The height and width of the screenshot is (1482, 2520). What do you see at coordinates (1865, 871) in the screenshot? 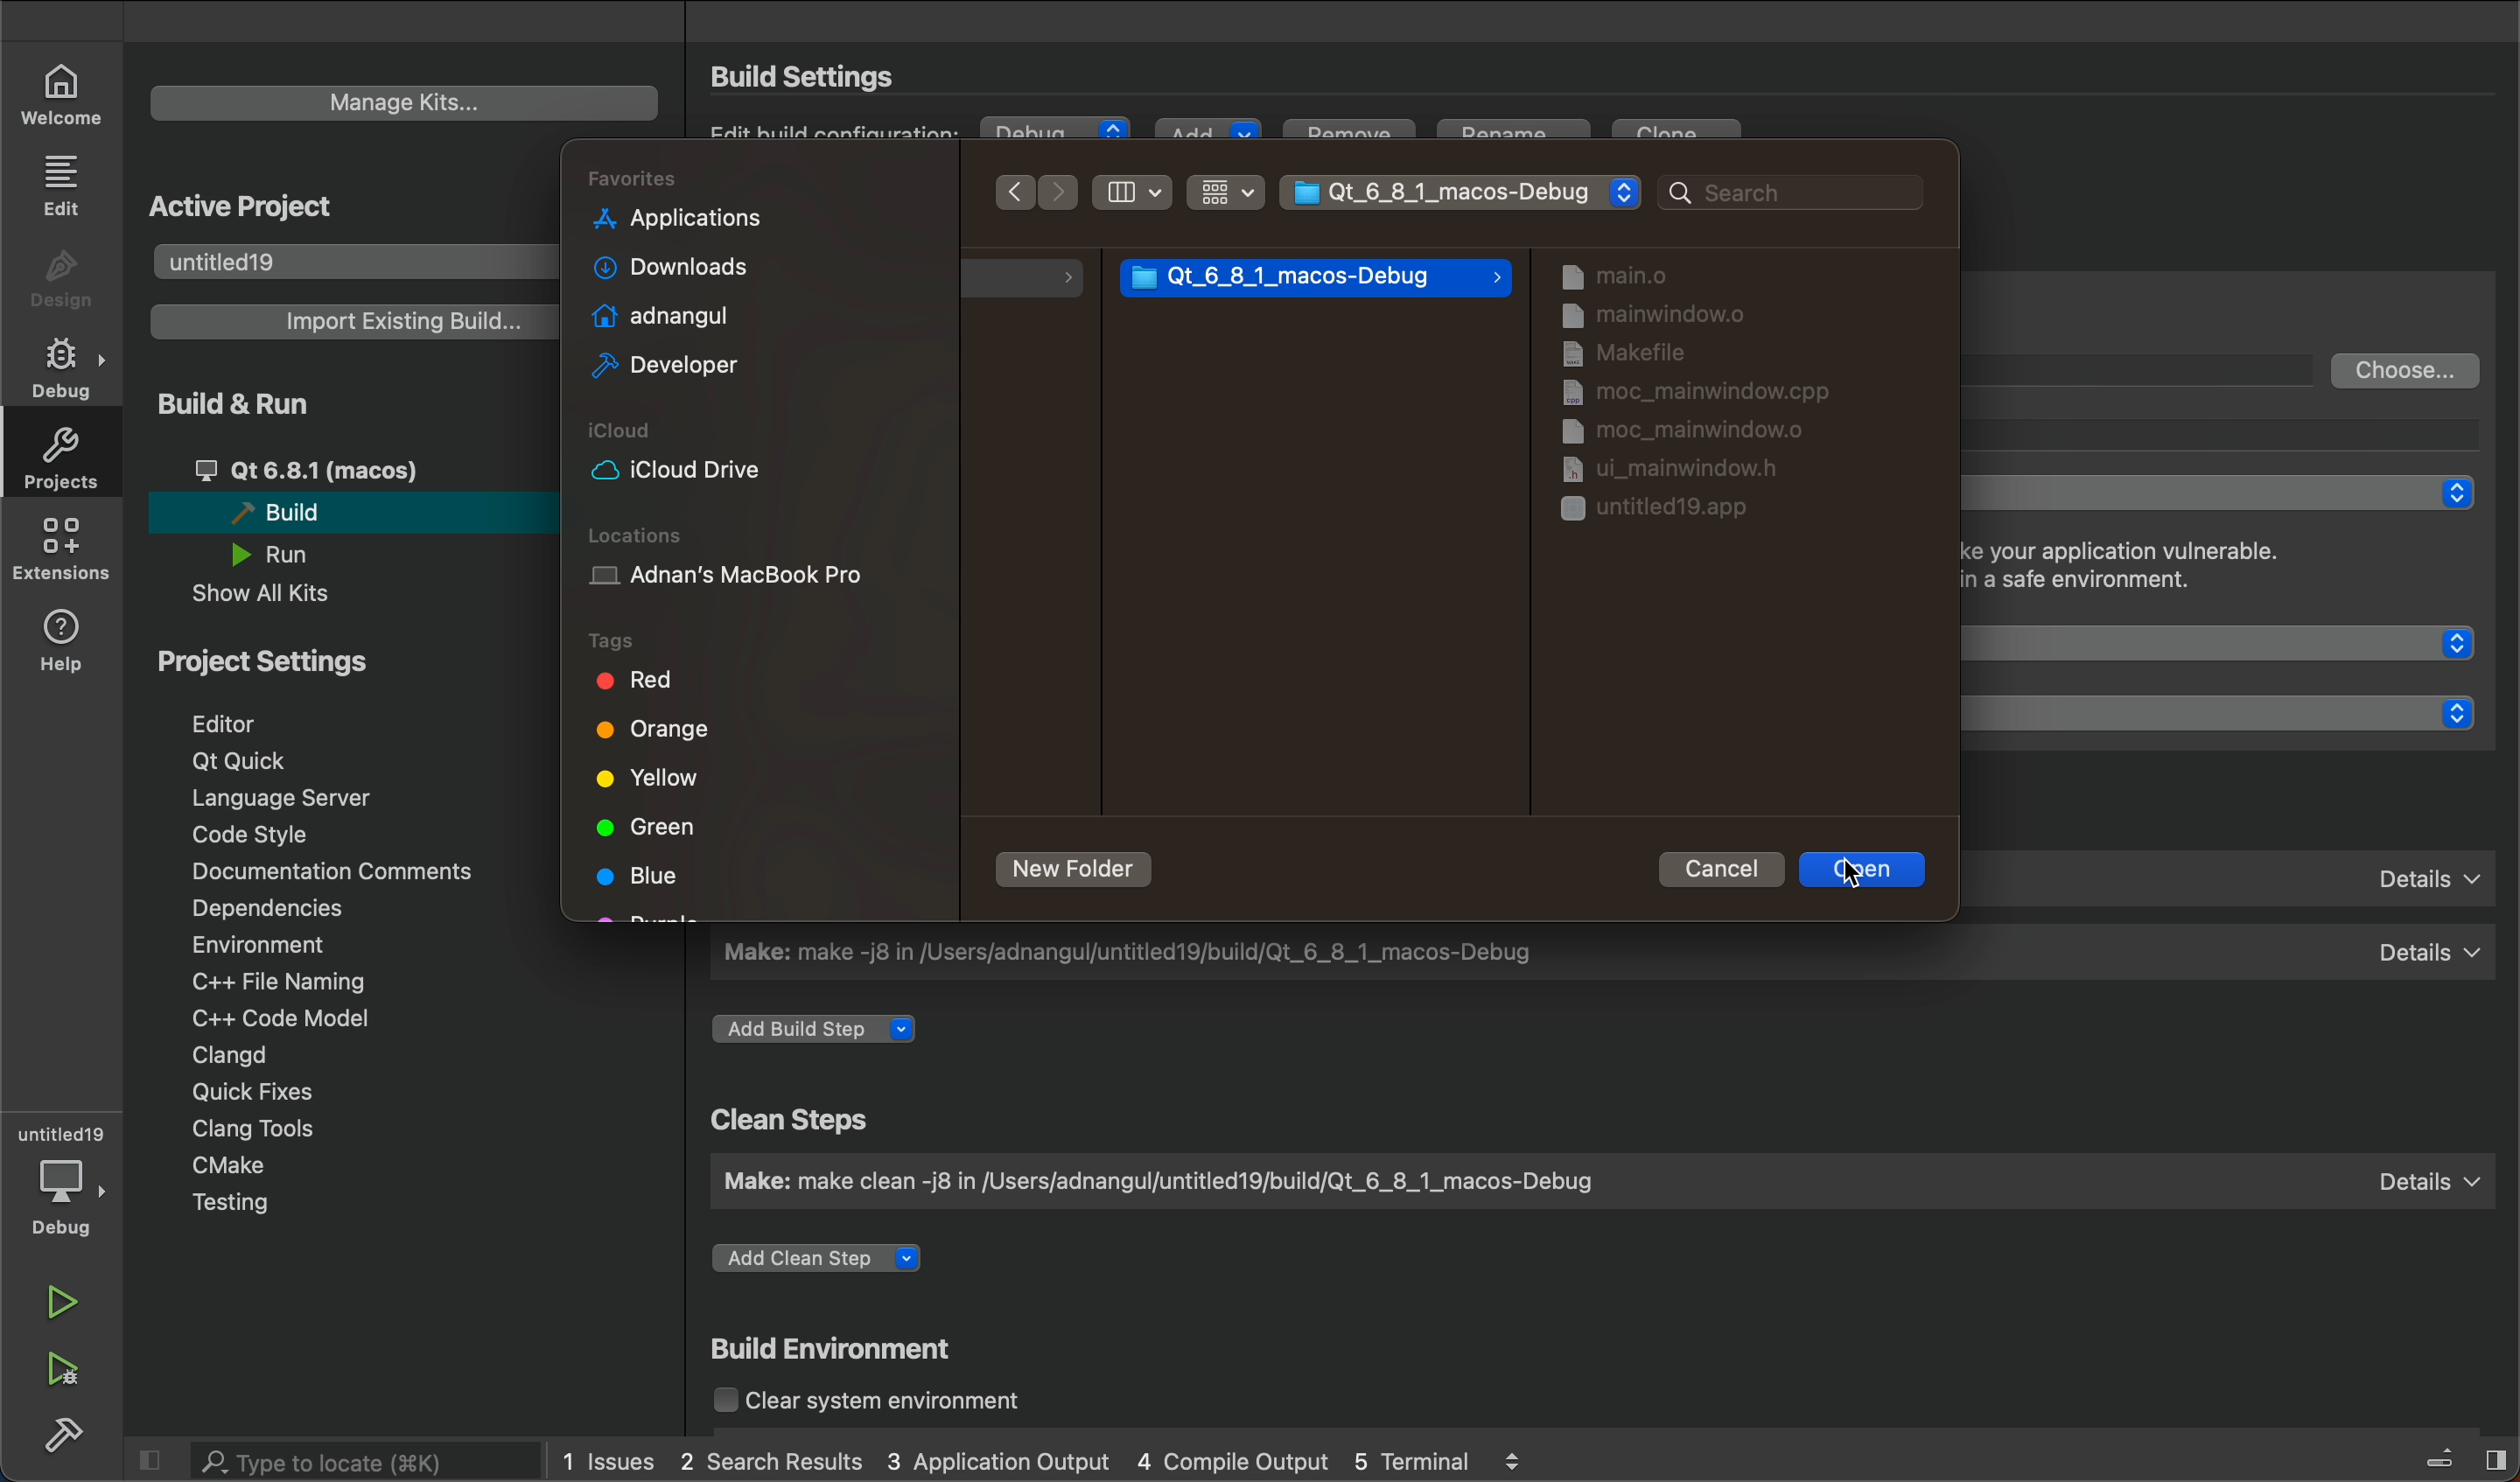
I see `open` at bounding box center [1865, 871].